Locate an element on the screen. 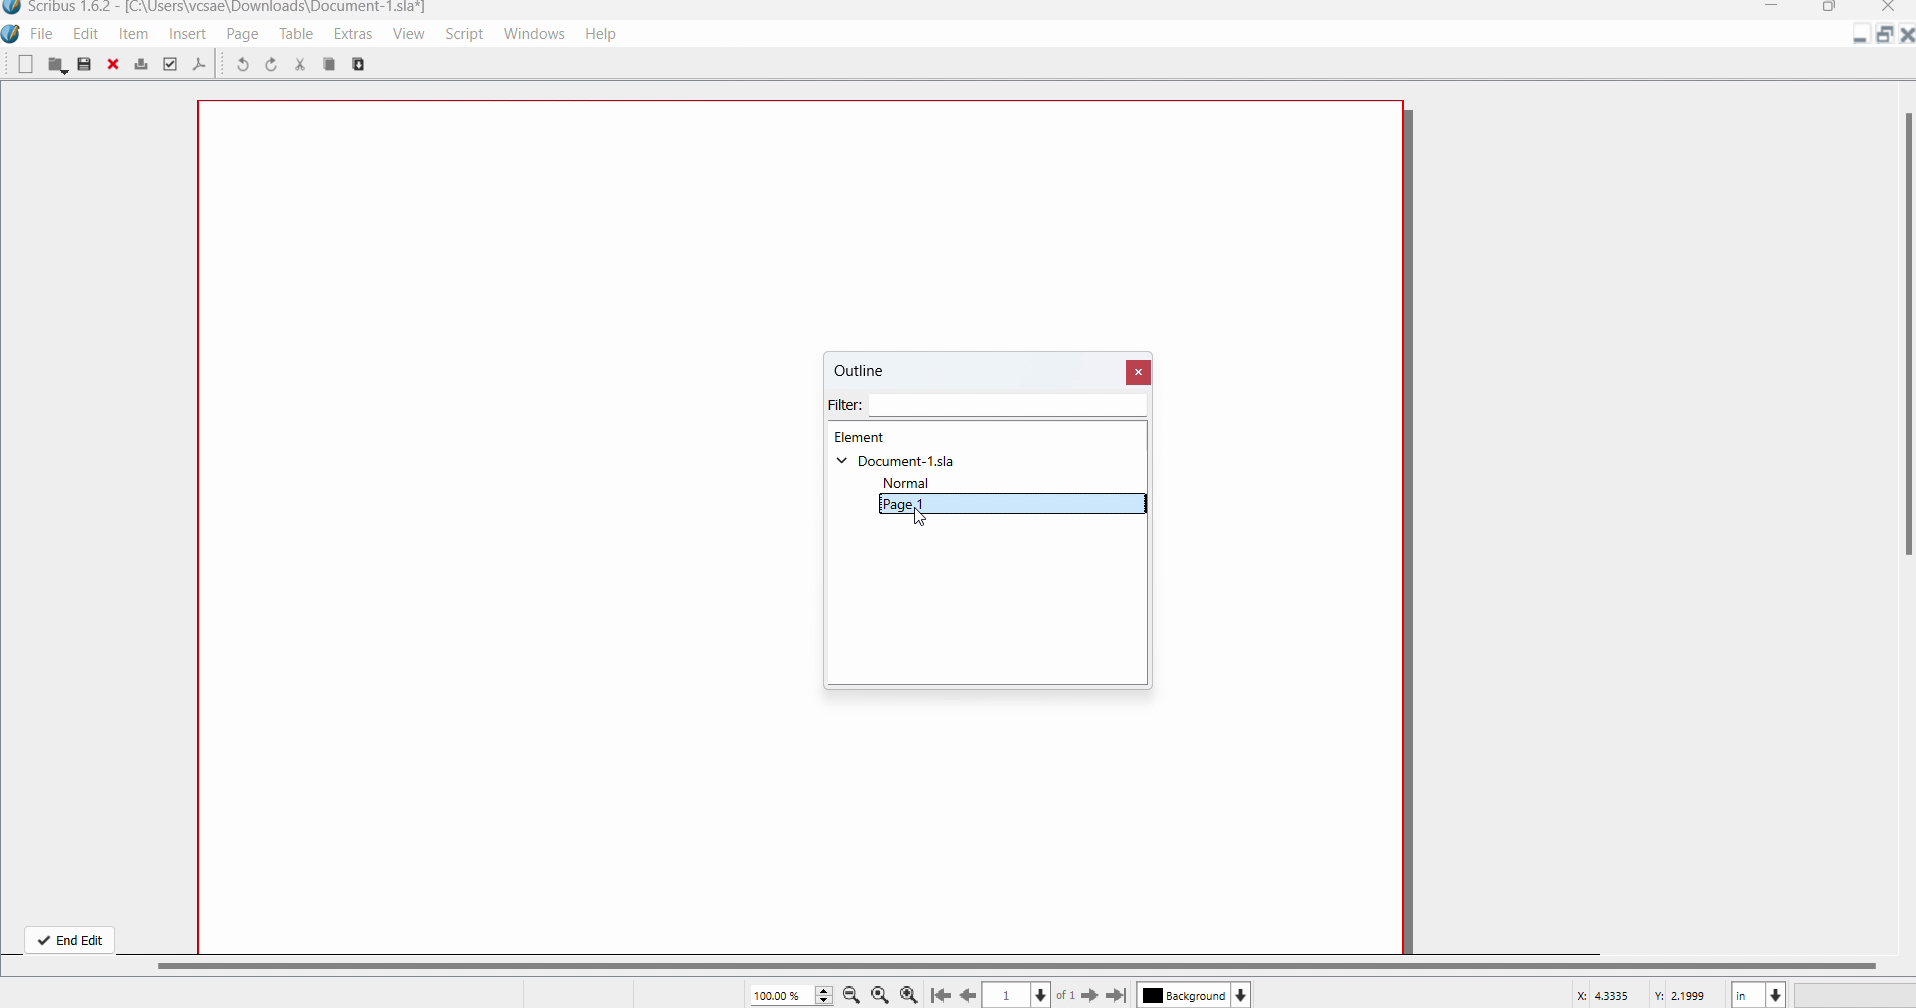   is located at coordinates (295, 35).